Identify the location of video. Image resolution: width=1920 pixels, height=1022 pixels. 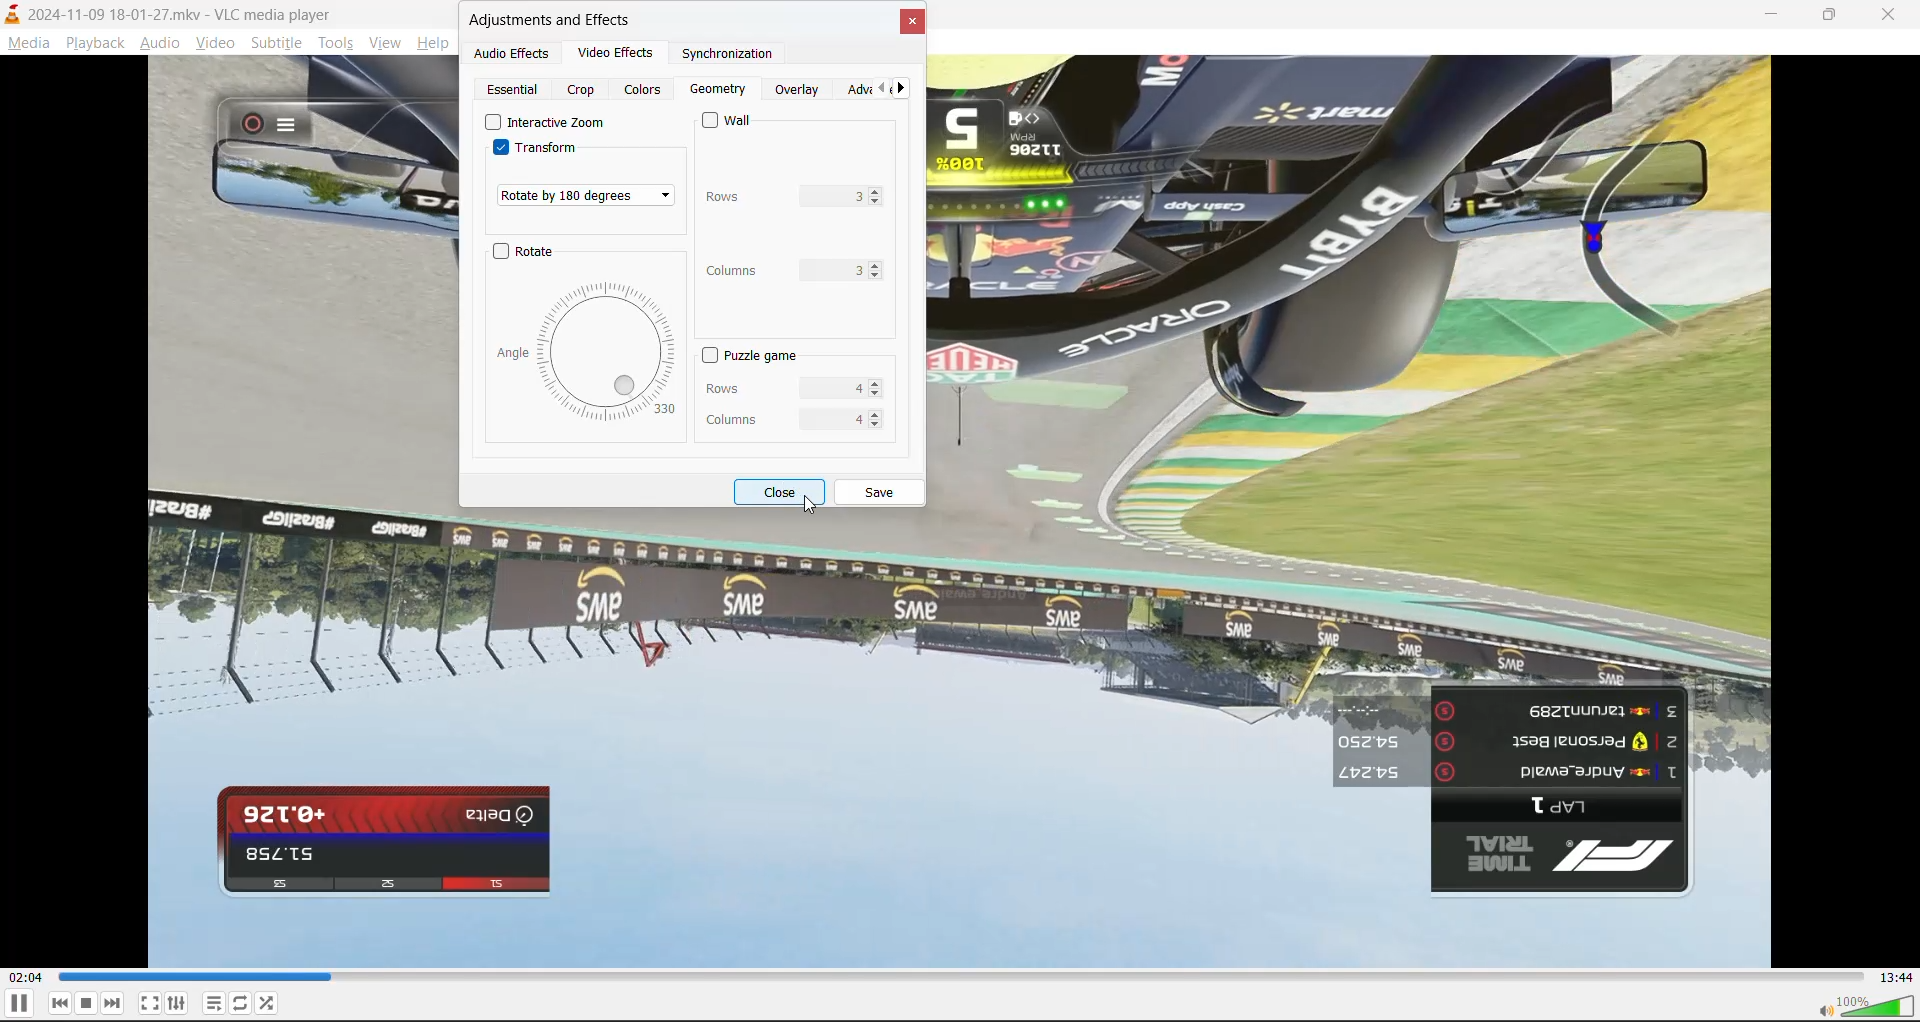
(215, 47).